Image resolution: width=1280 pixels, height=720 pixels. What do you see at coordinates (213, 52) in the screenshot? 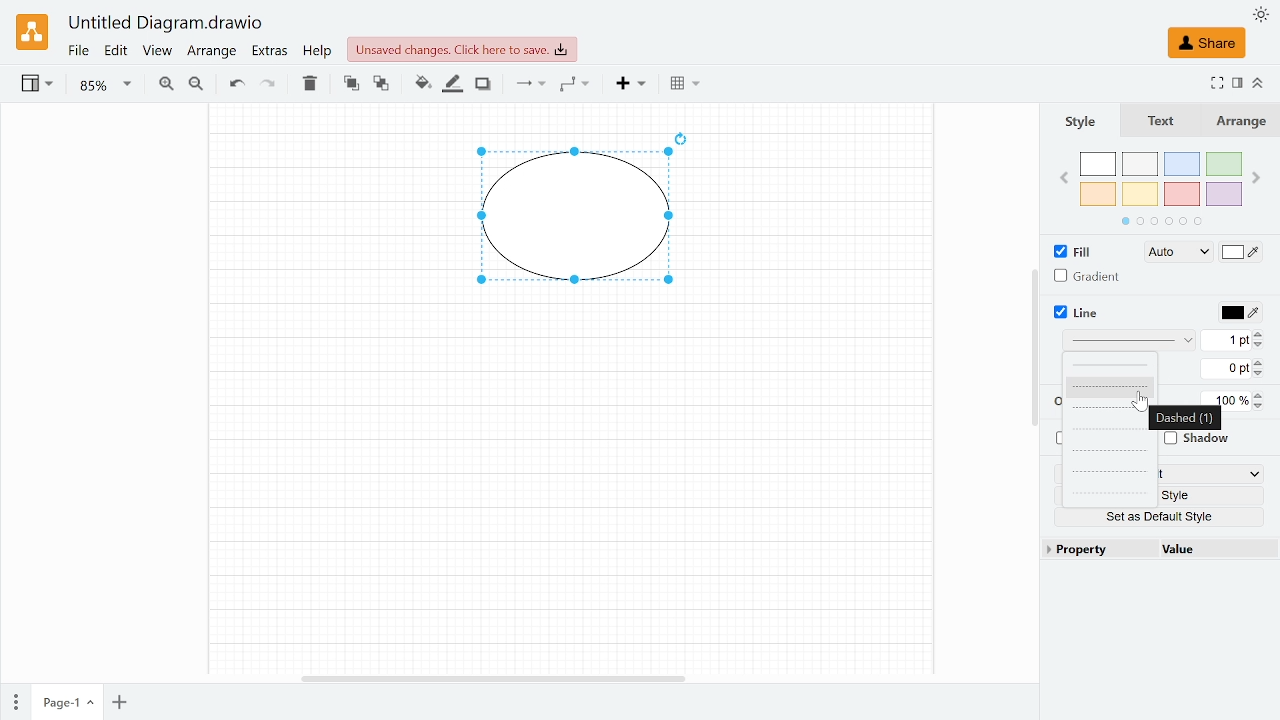
I see `Arrange` at bounding box center [213, 52].